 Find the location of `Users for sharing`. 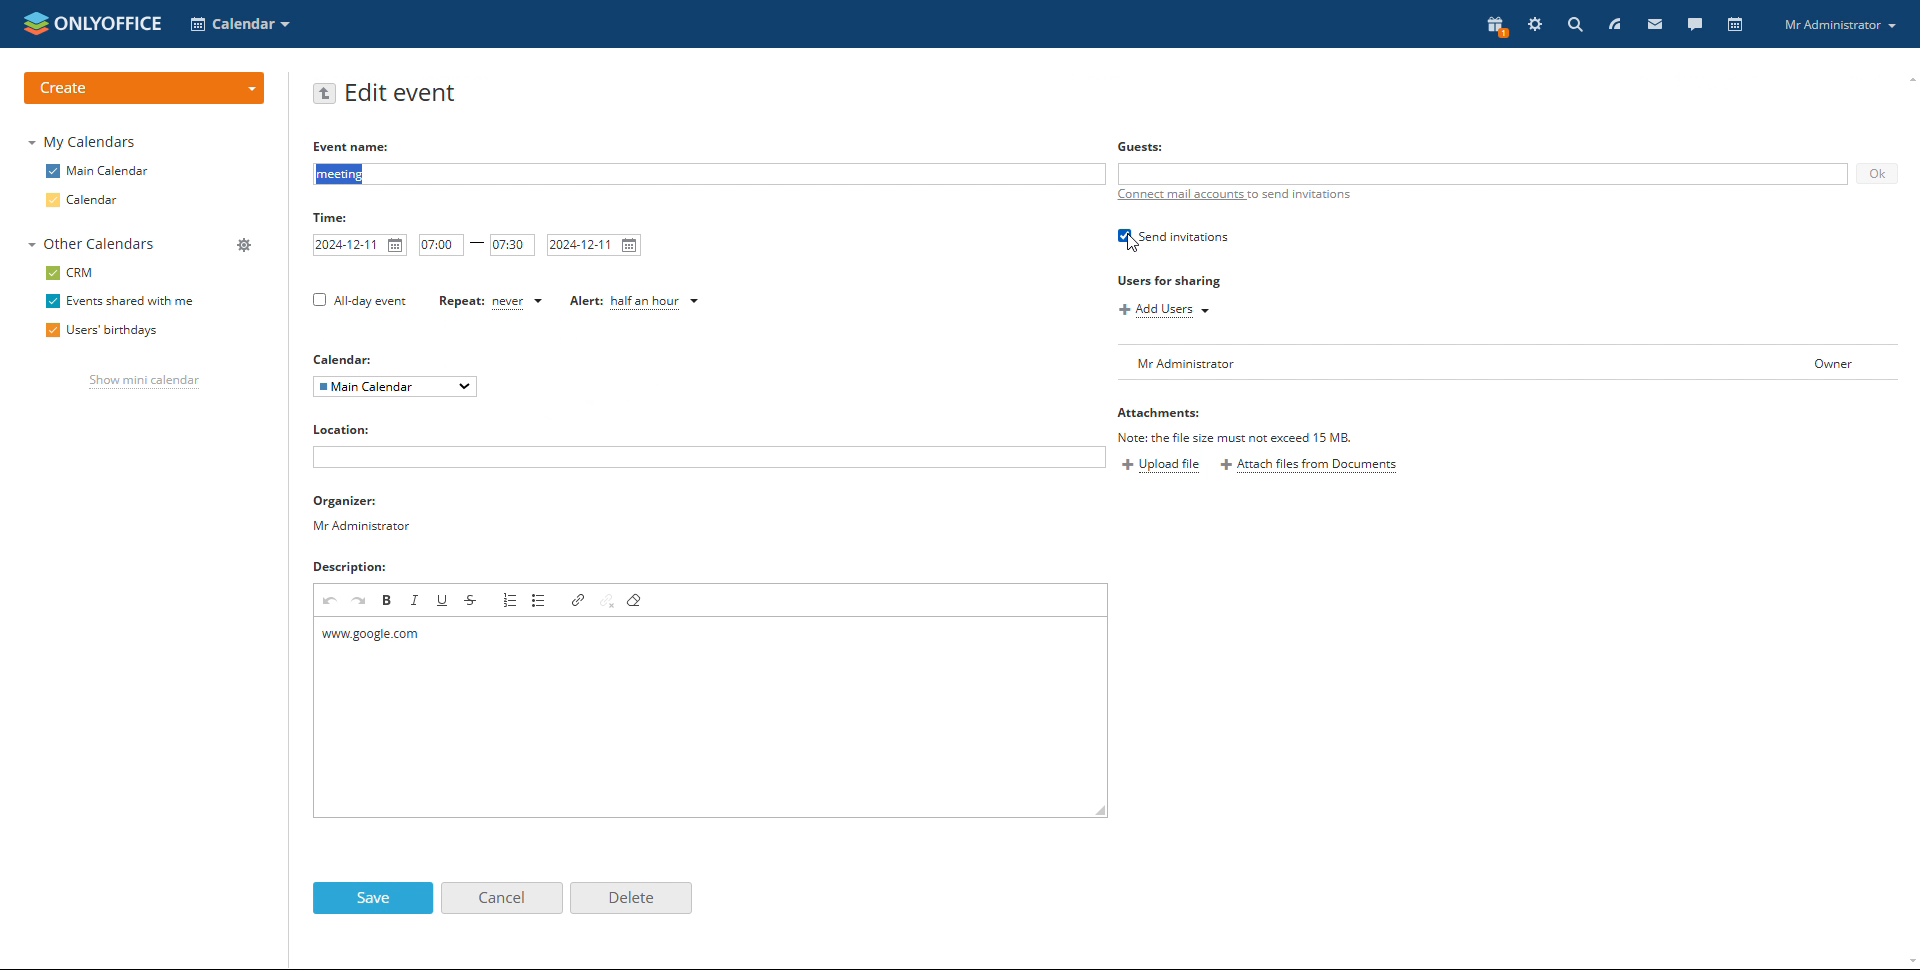

Users for sharing is located at coordinates (1171, 282).